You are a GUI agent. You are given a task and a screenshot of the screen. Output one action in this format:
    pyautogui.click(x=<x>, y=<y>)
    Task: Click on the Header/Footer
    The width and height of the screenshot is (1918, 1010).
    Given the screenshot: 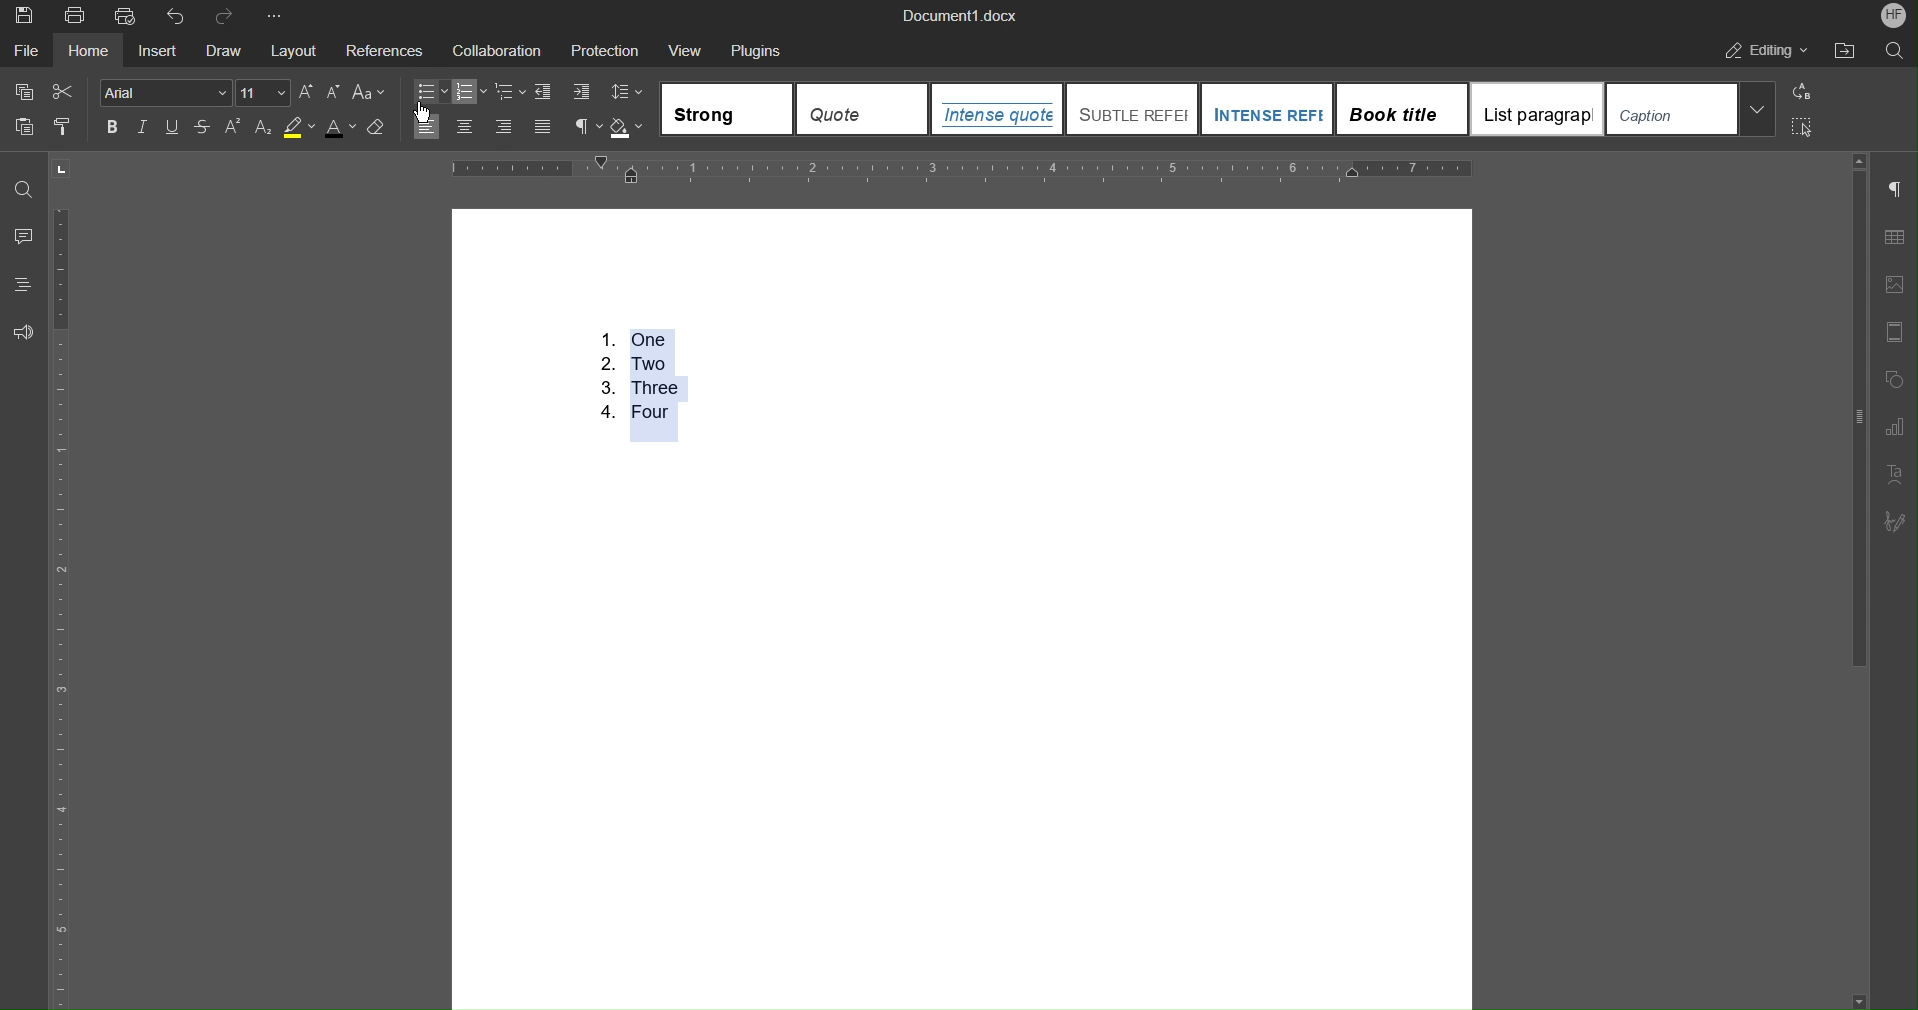 What is the action you would take?
    pyautogui.click(x=1895, y=333)
    